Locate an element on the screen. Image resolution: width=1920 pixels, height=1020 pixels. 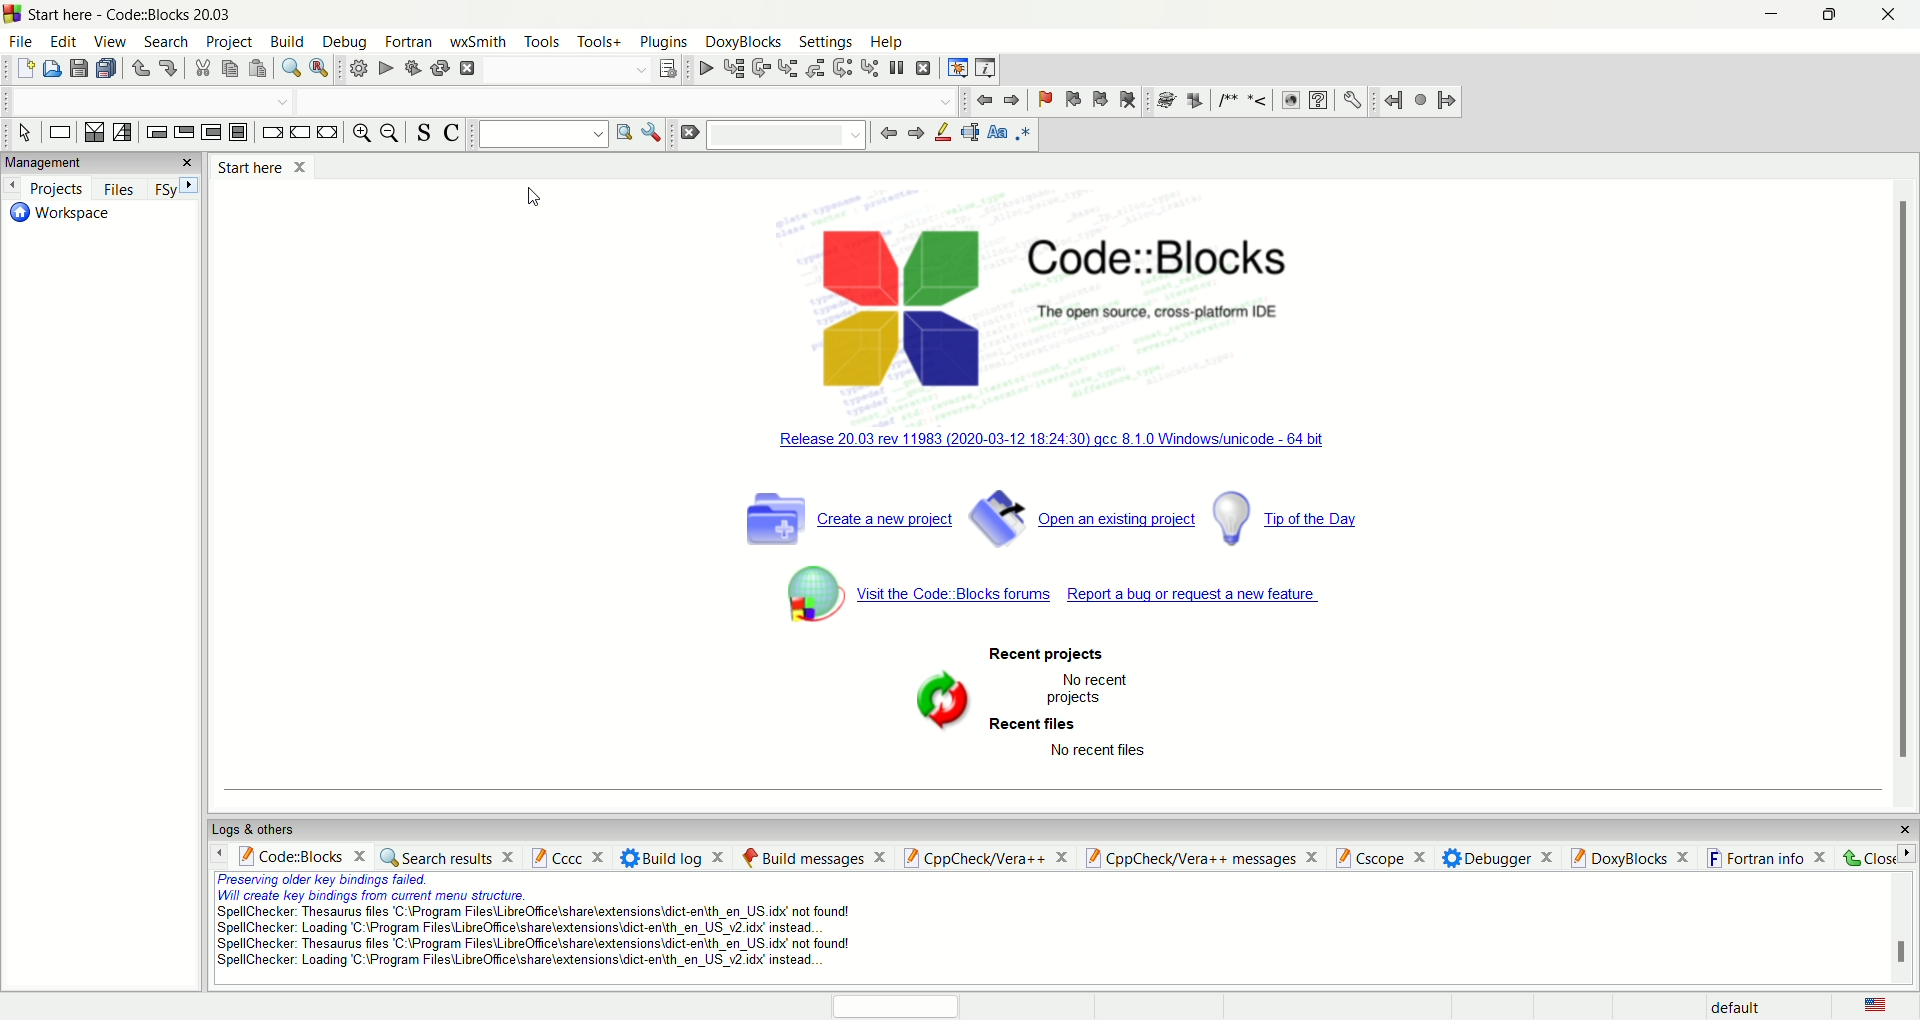
close is located at coordinates (189, 160).